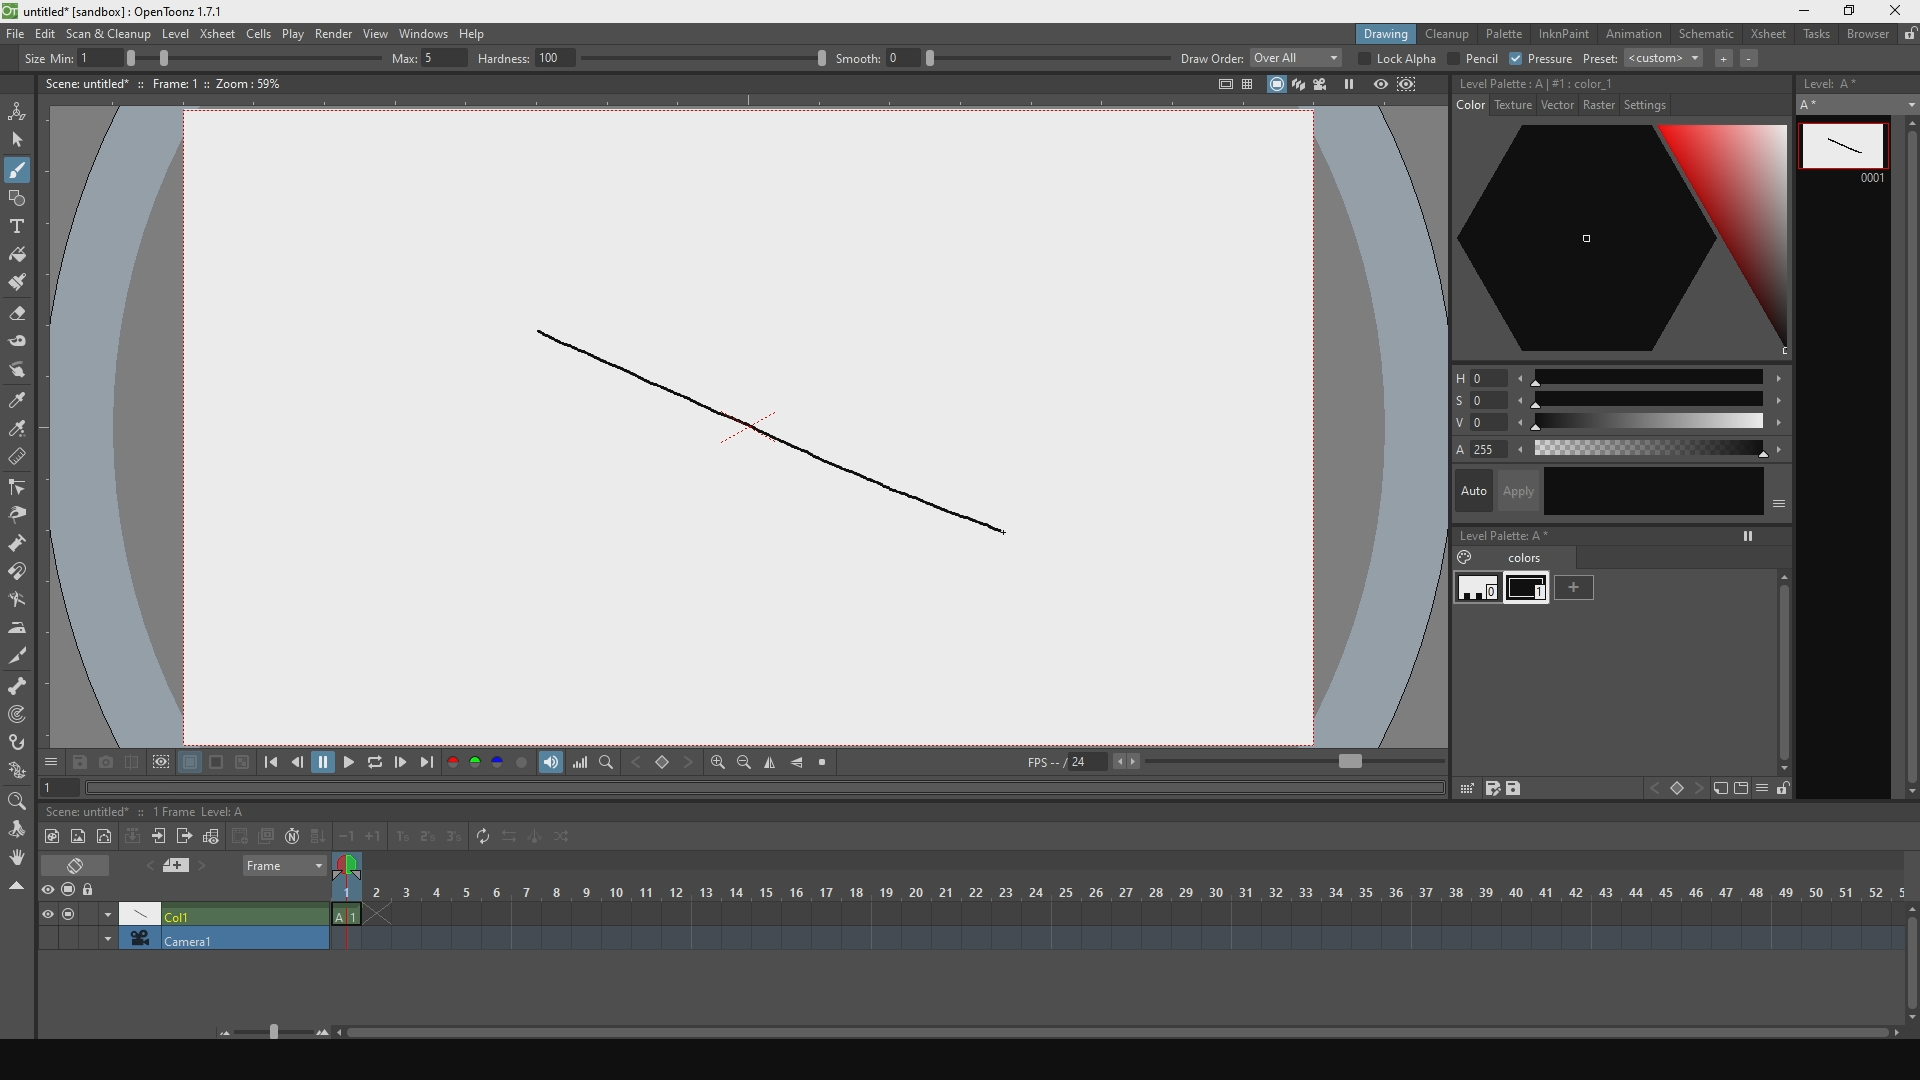 This screenshot has height=1080, width=1920. What do you see at coordinates (1627, 423) in the screenshot?
I see `value` at bounding box center [1627, 423].